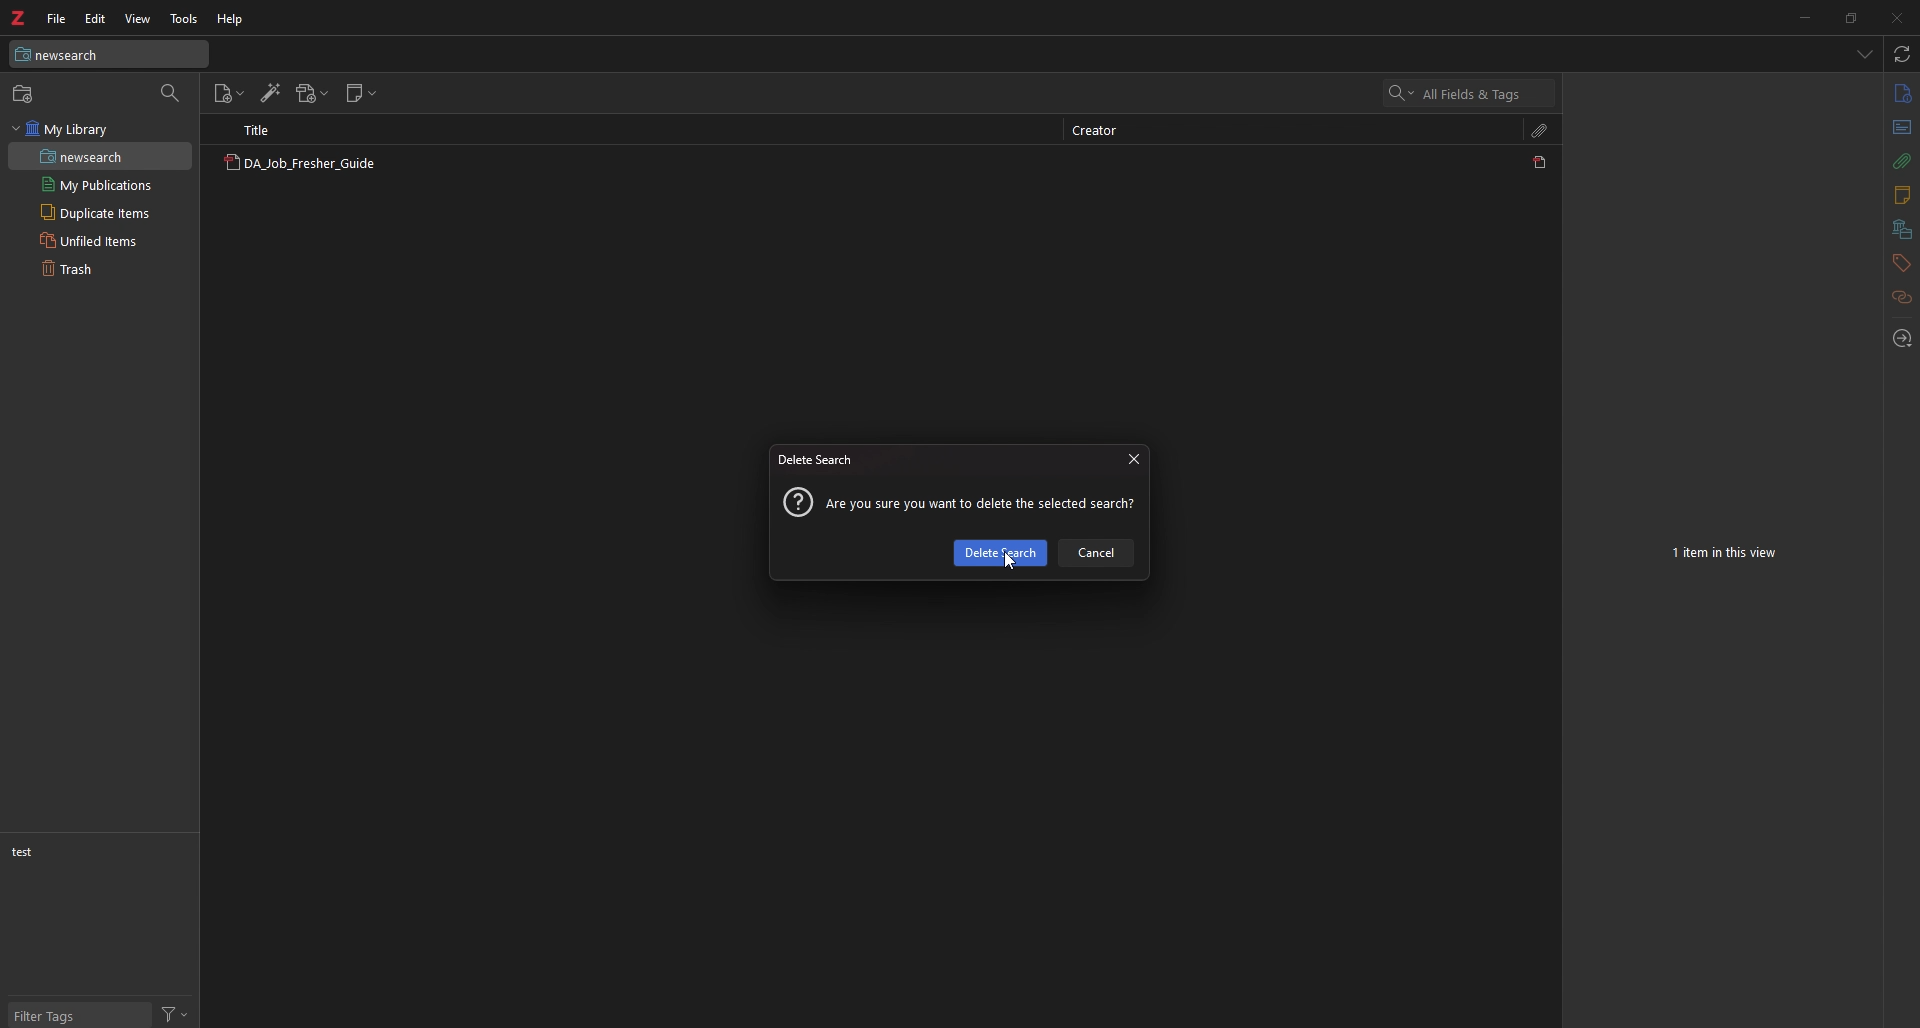  Describe the element at coordinates (1096, 552) in the screenshot. I see `cancel` at that location.